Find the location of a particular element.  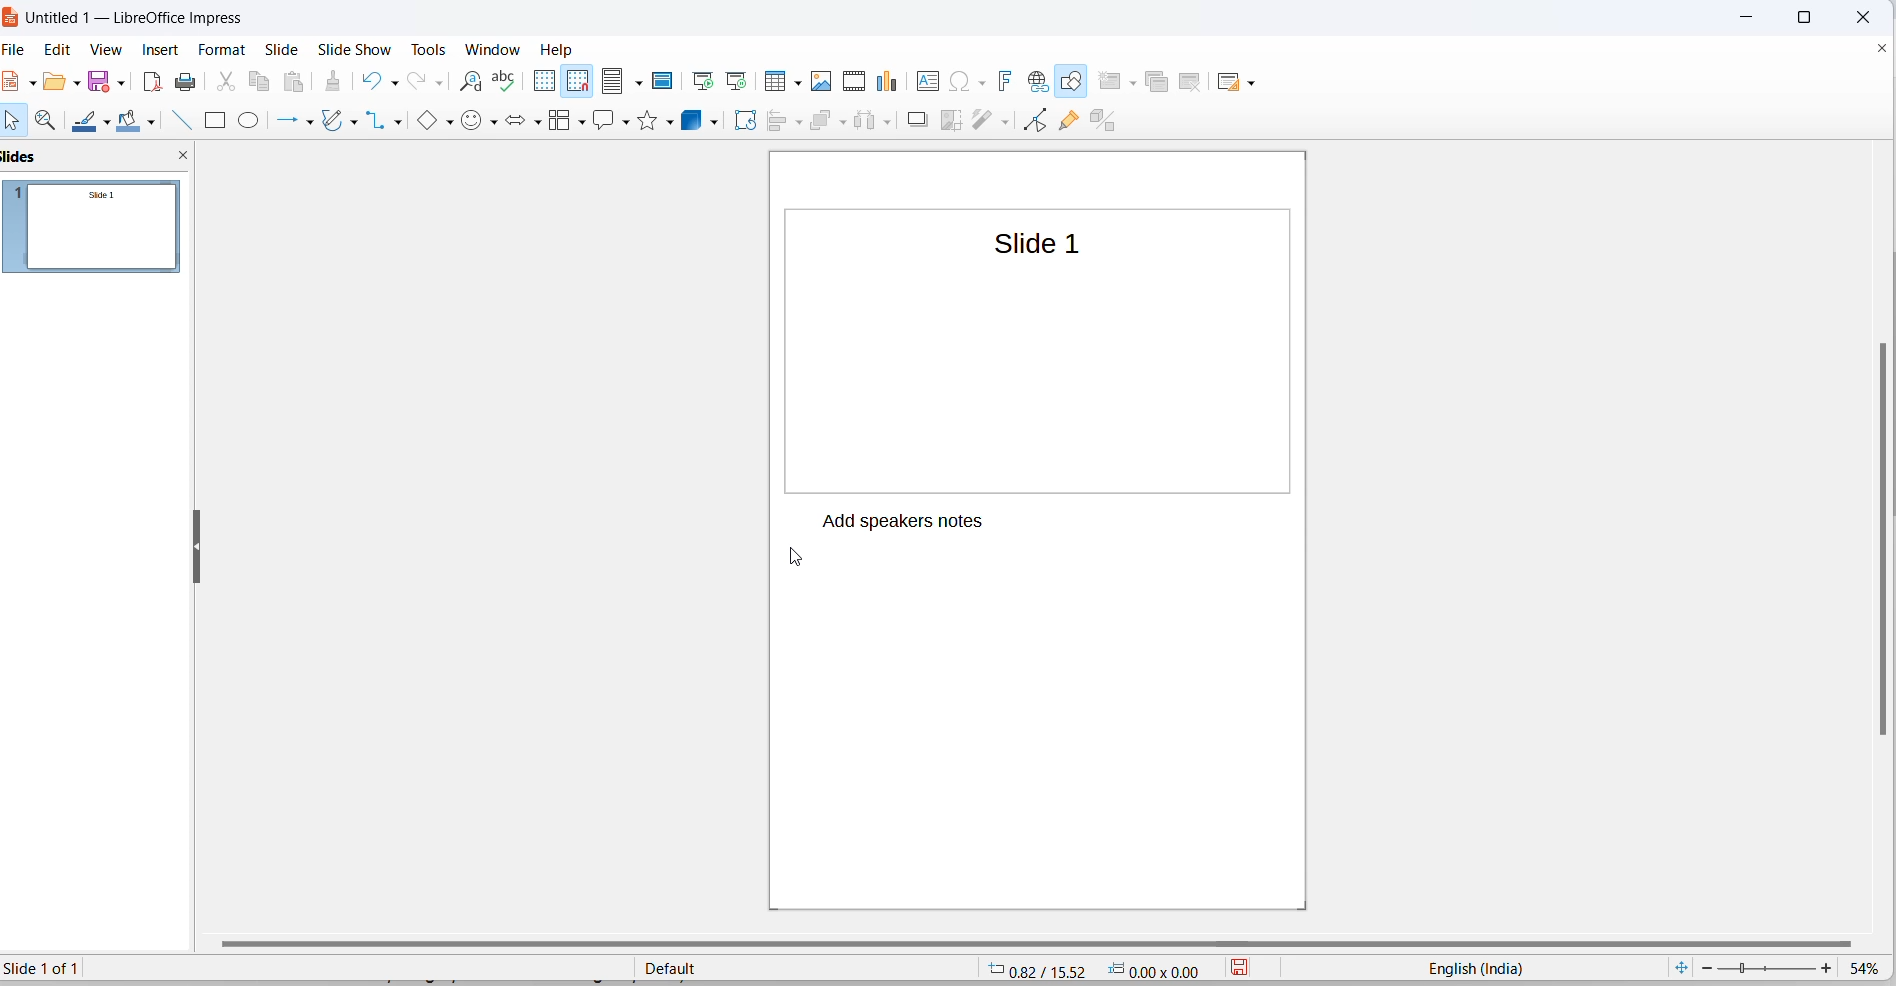

insert table is located at coordinates (774, 82).